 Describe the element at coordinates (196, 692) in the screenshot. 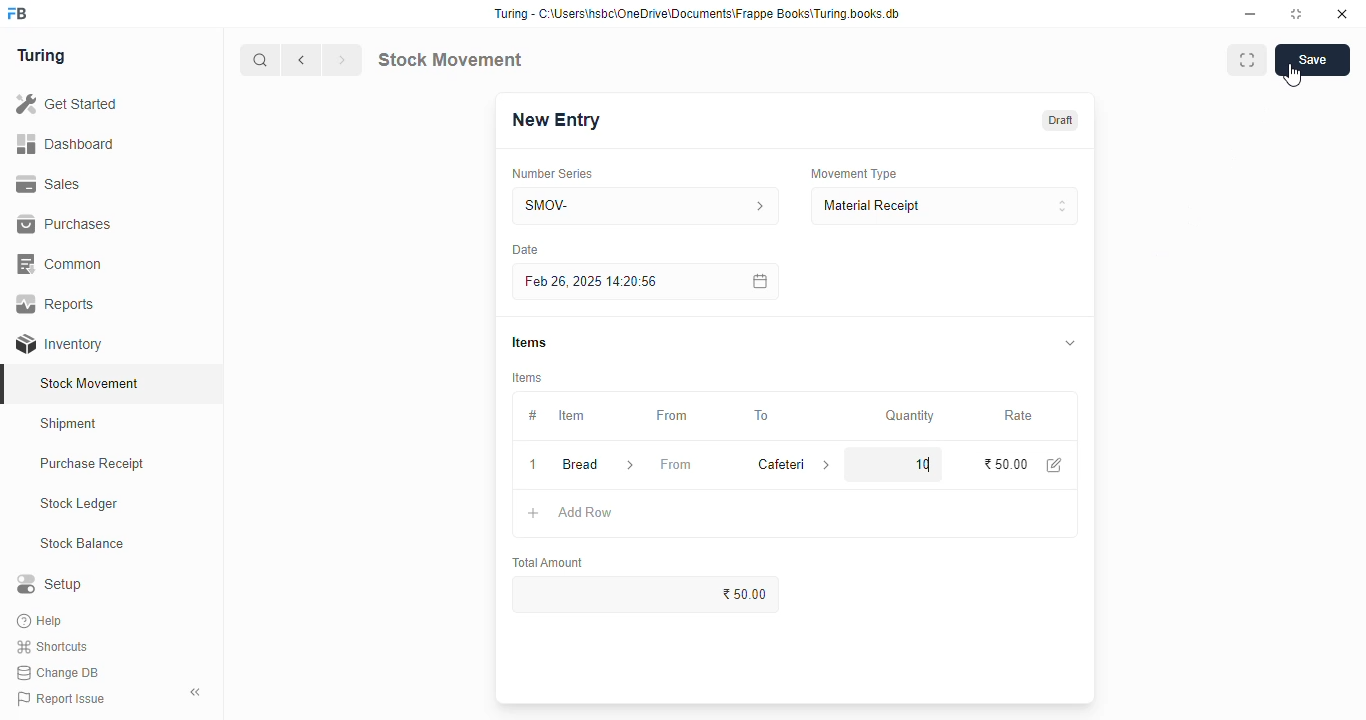

I see `toggle sidebar` at that location.